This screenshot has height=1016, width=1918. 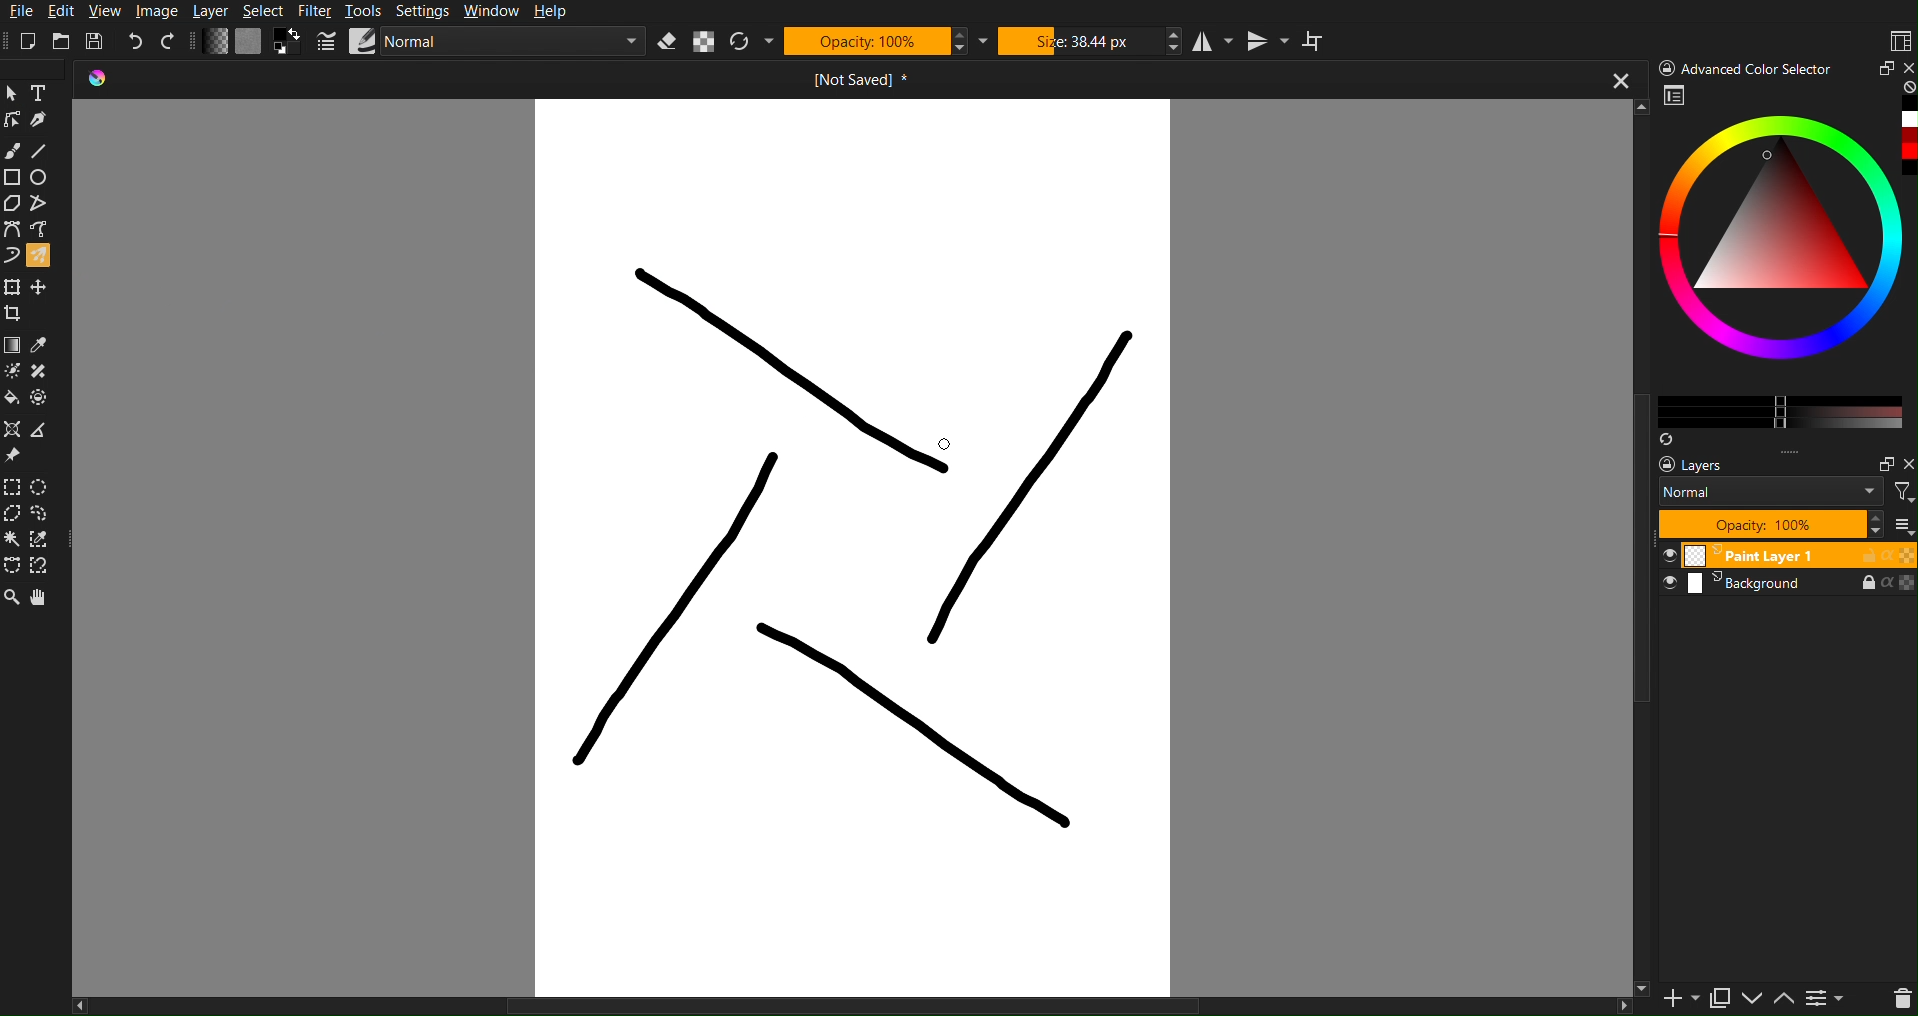 What do you see at coordinates (12, 372) in the screenshot?
I see `Colorise Mask` at bounding box center [12, 372].